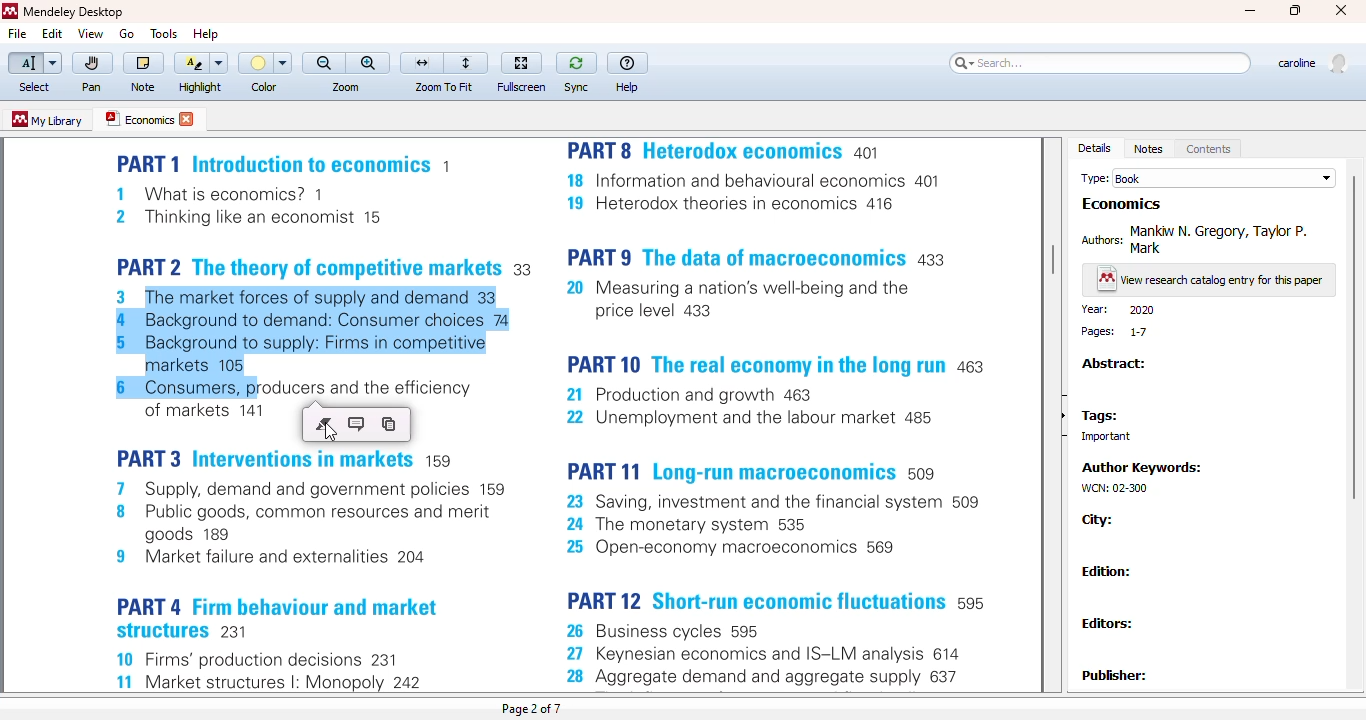 Image resolution: width=1366 pixels, height=720 pixels. Describe the element at coordinates (199, 63) in the screenshot. I see `highlight` at that location.